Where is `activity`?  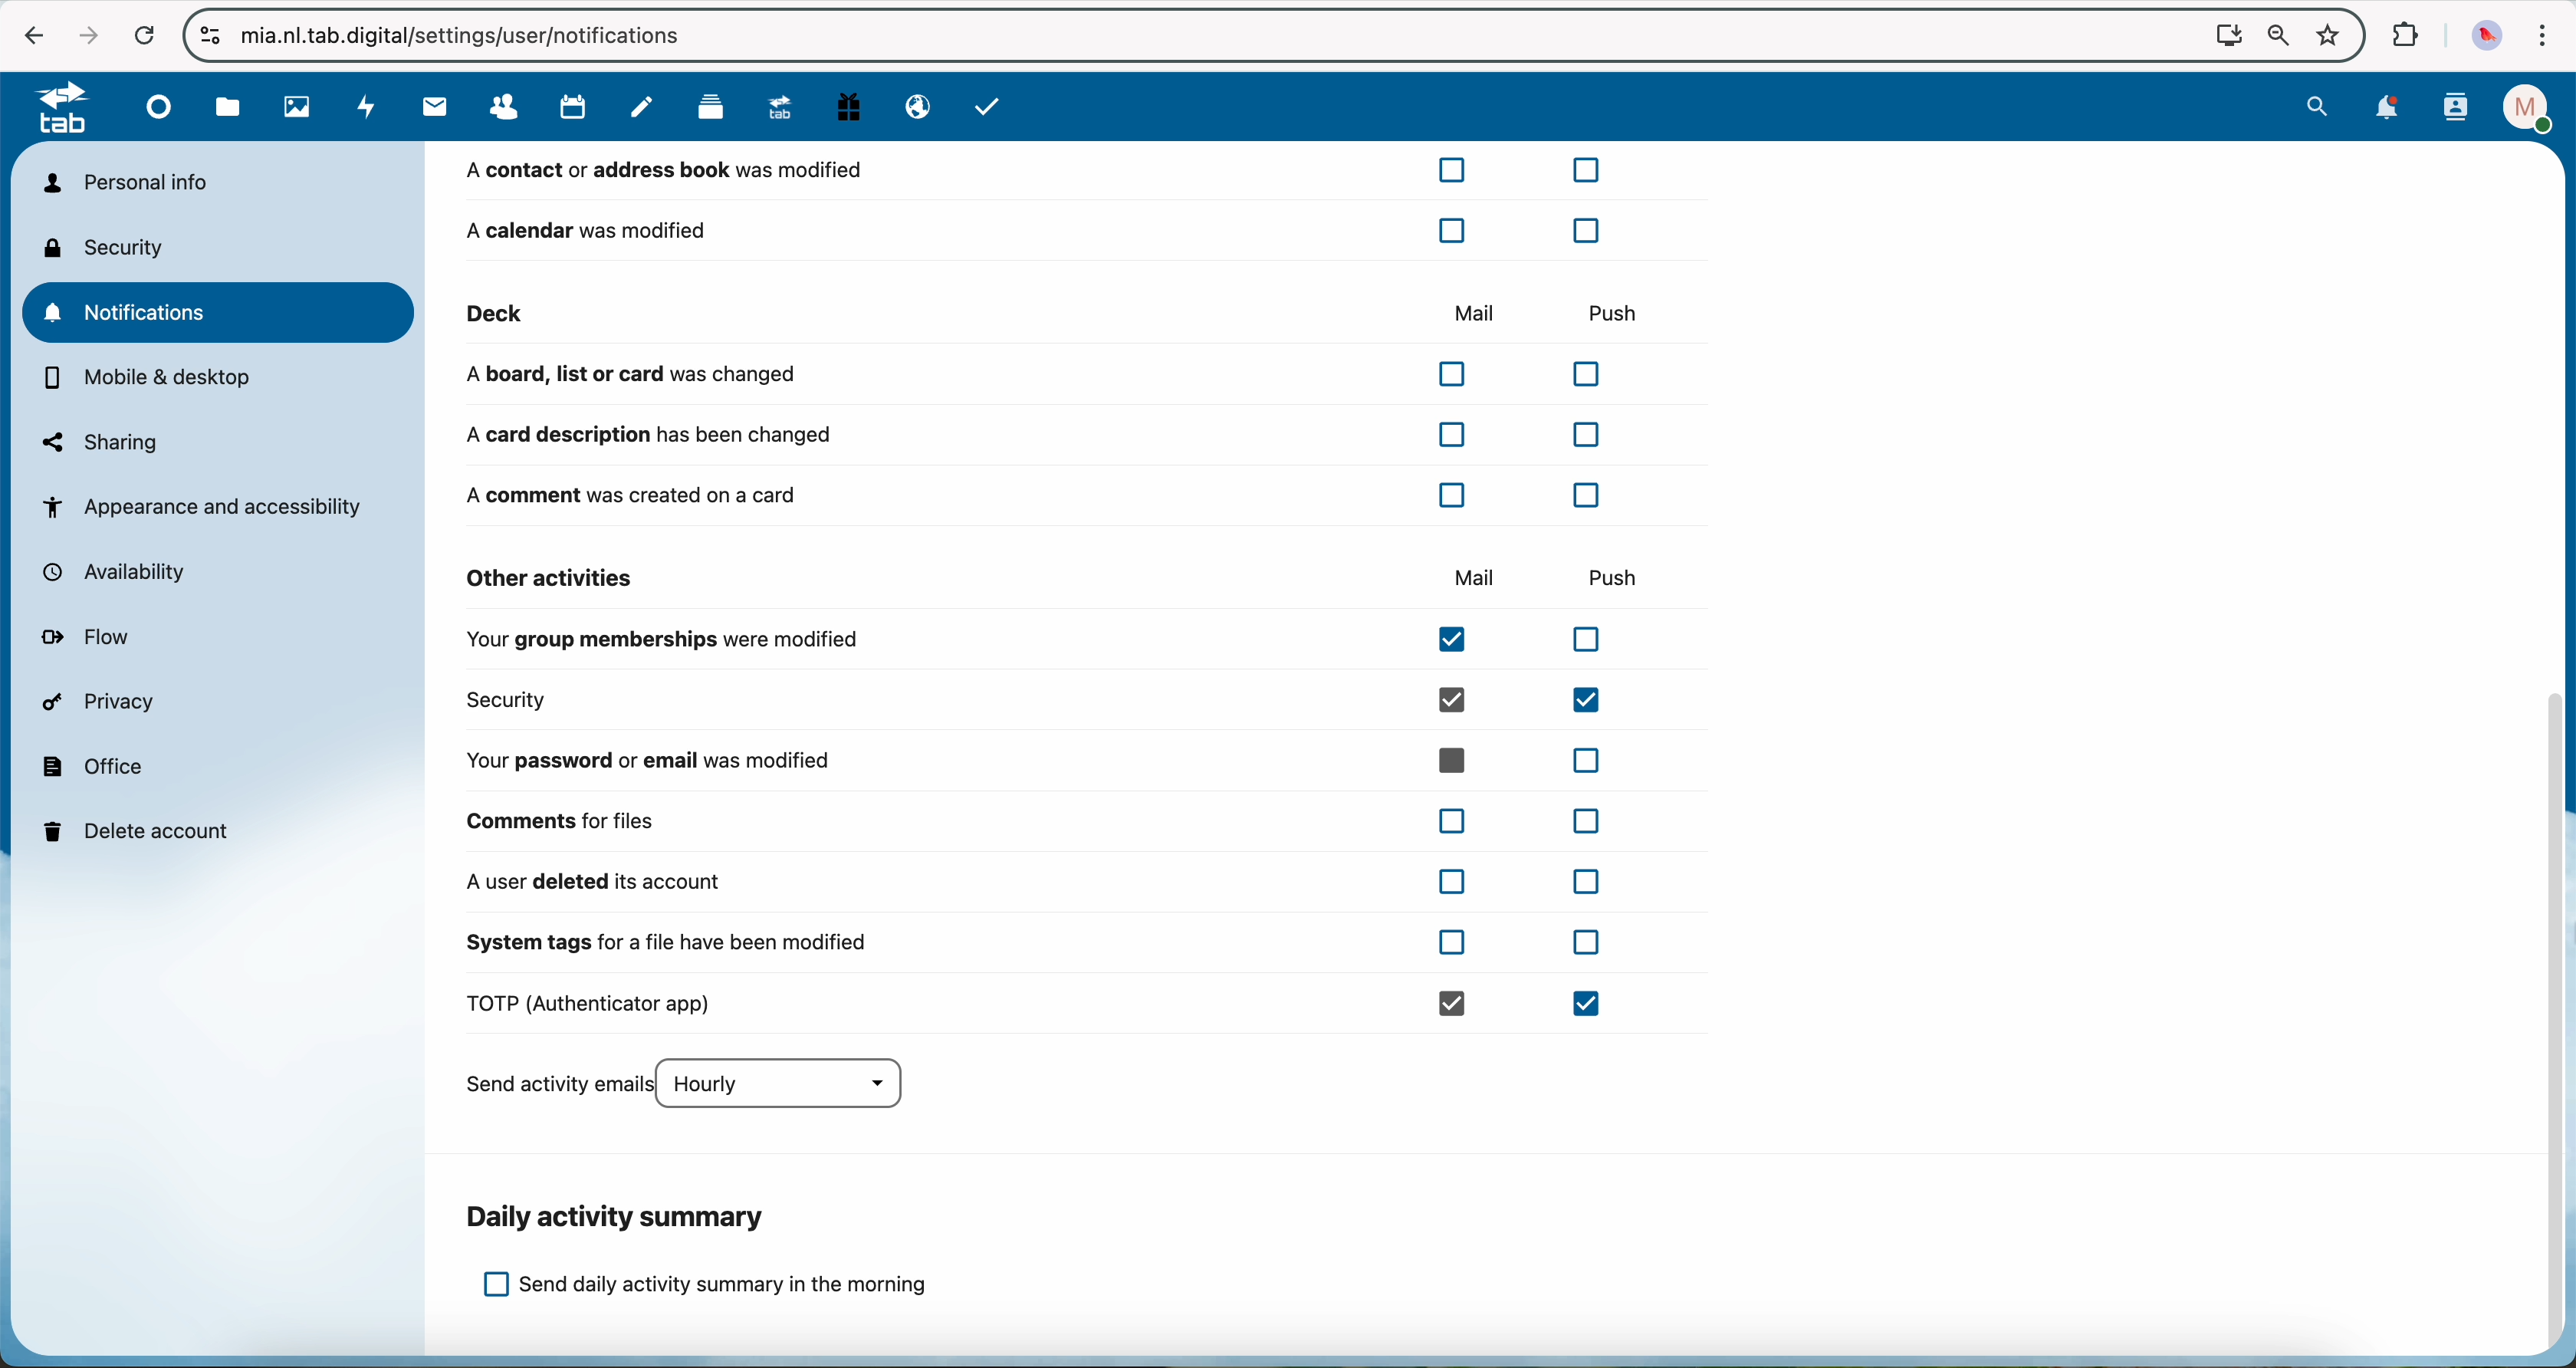
activity is located at coordinates (364, 108).